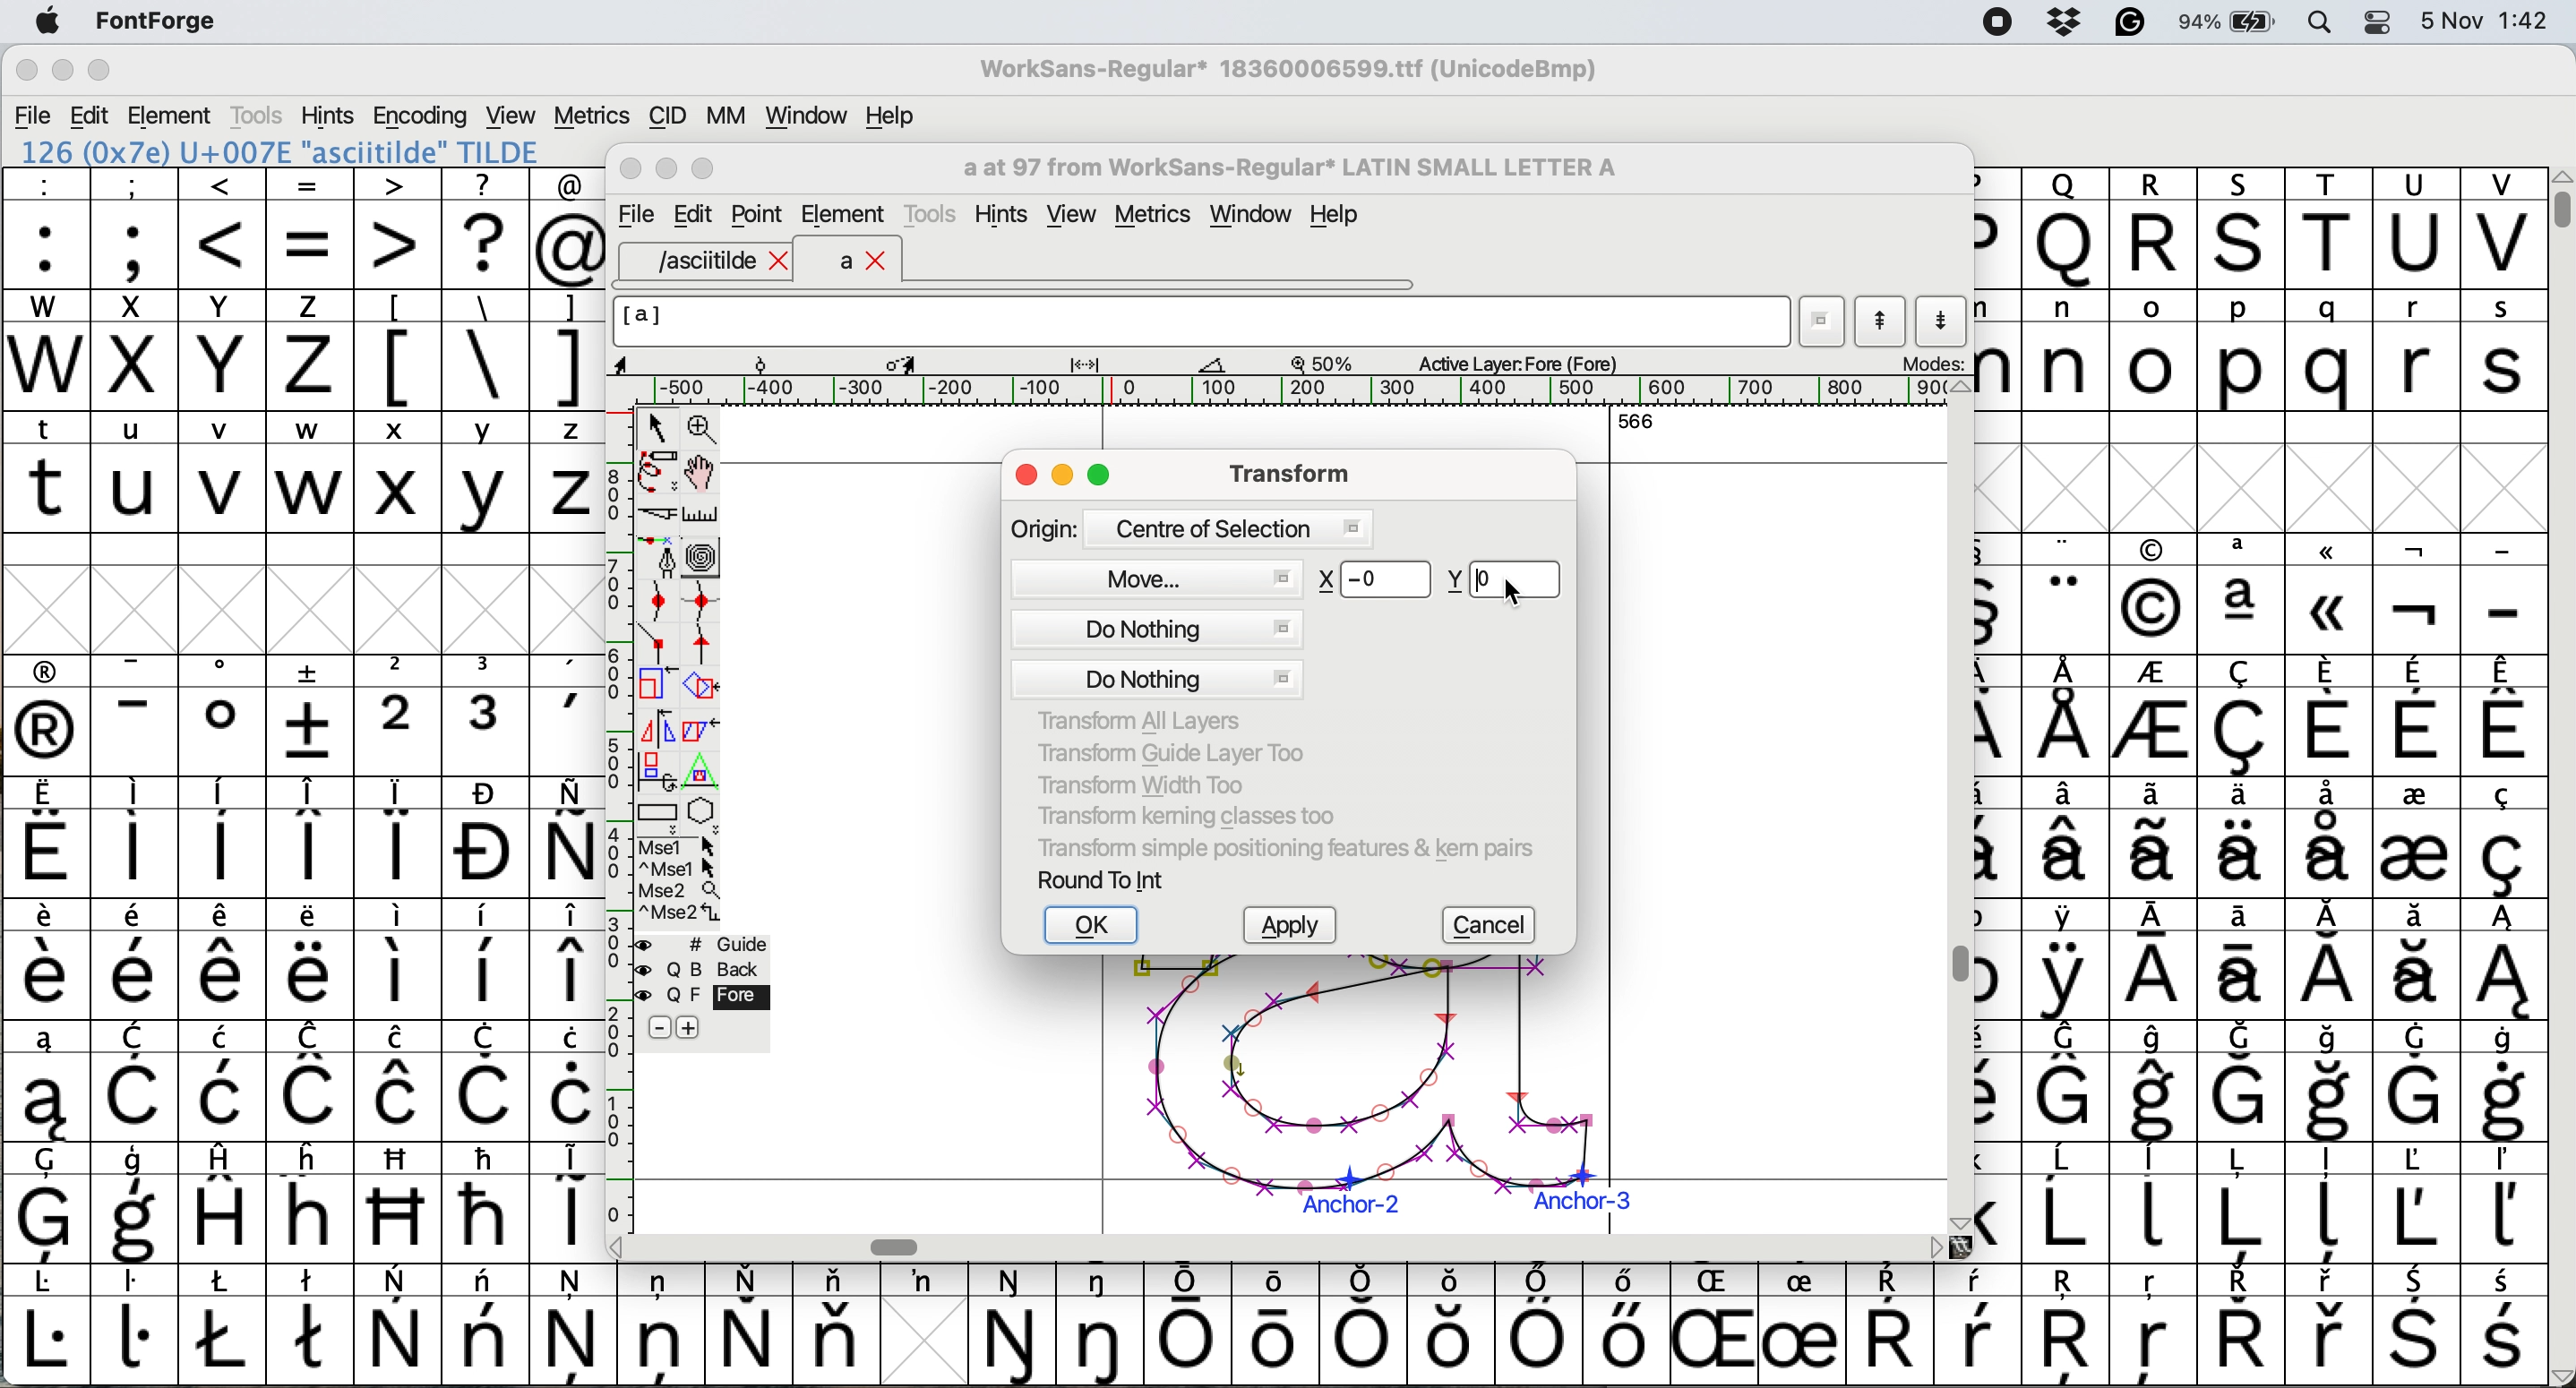 The image size is (2576, 1388). Describe the element at coordinates (2331, 961) in the screenshot. I see `symbol` at that location.